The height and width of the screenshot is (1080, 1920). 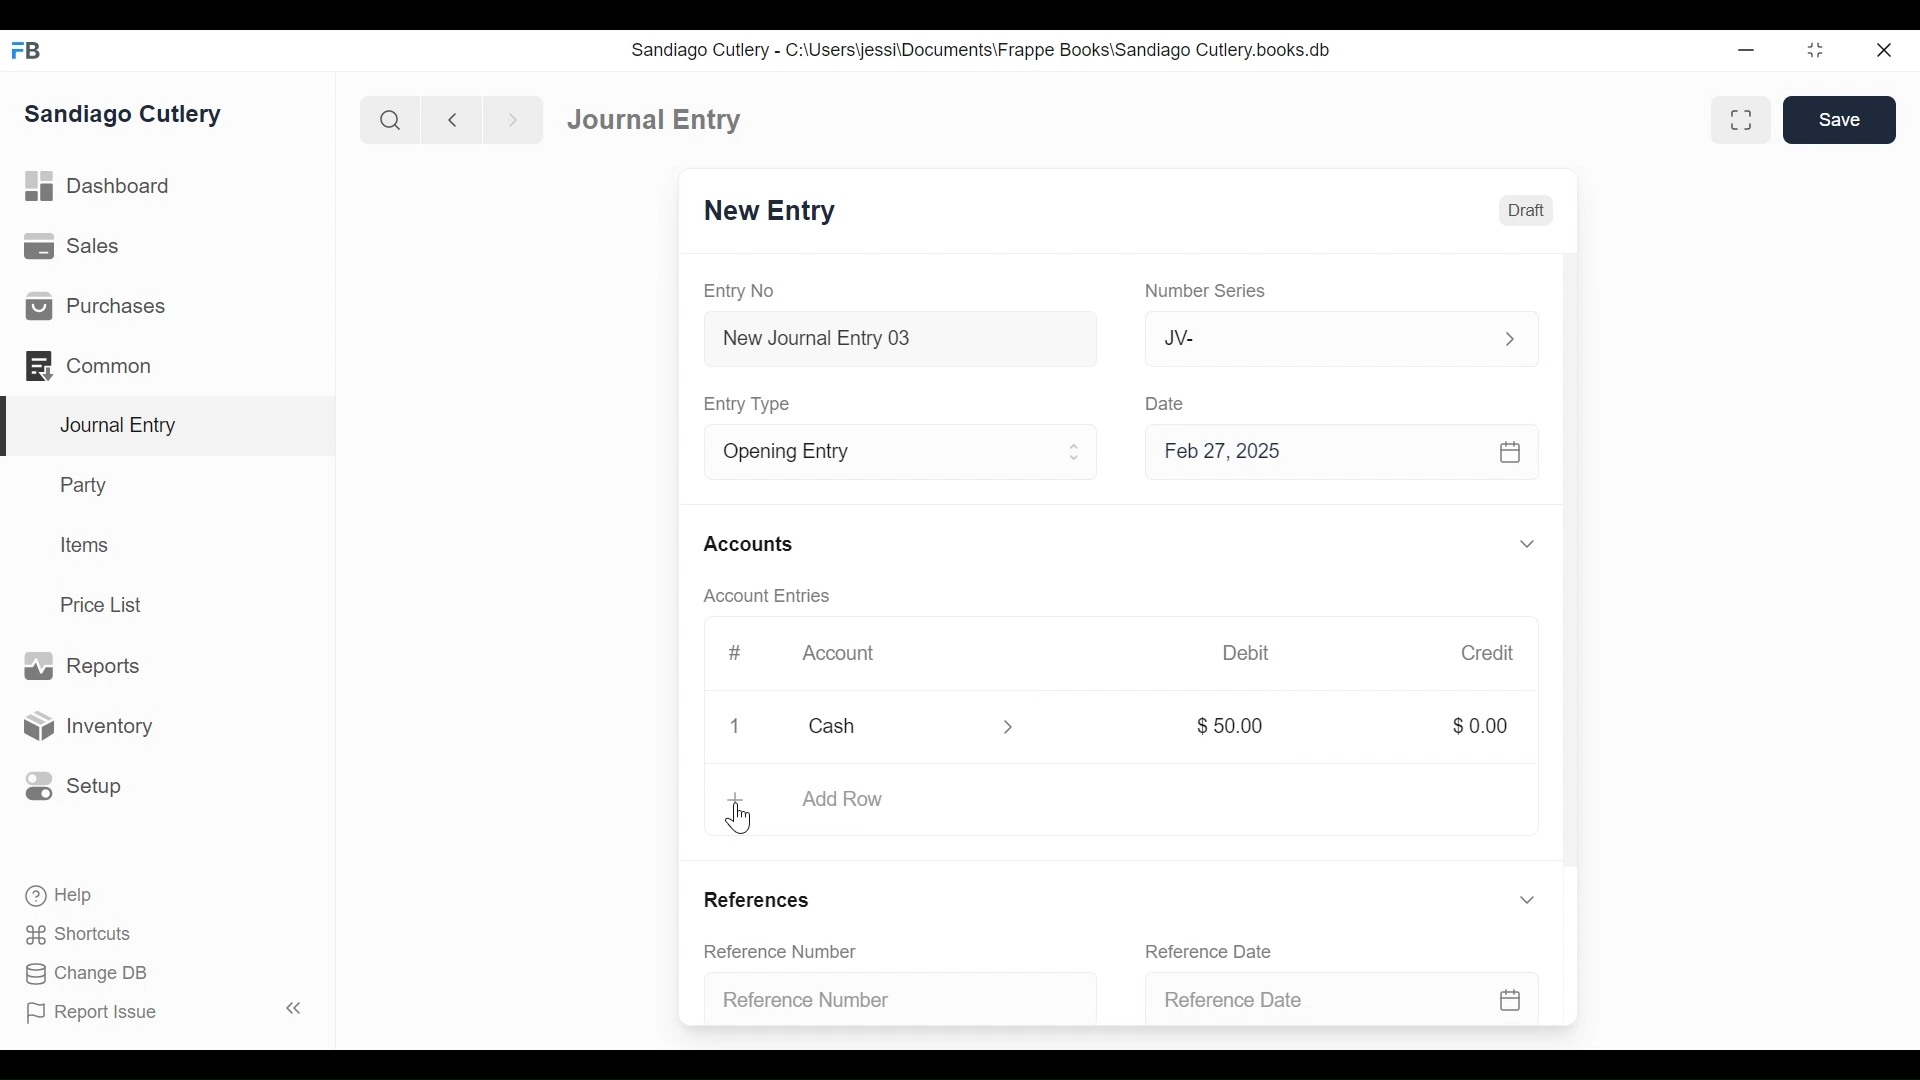 I want to click on Entry Type, so click(x=751, y=405).